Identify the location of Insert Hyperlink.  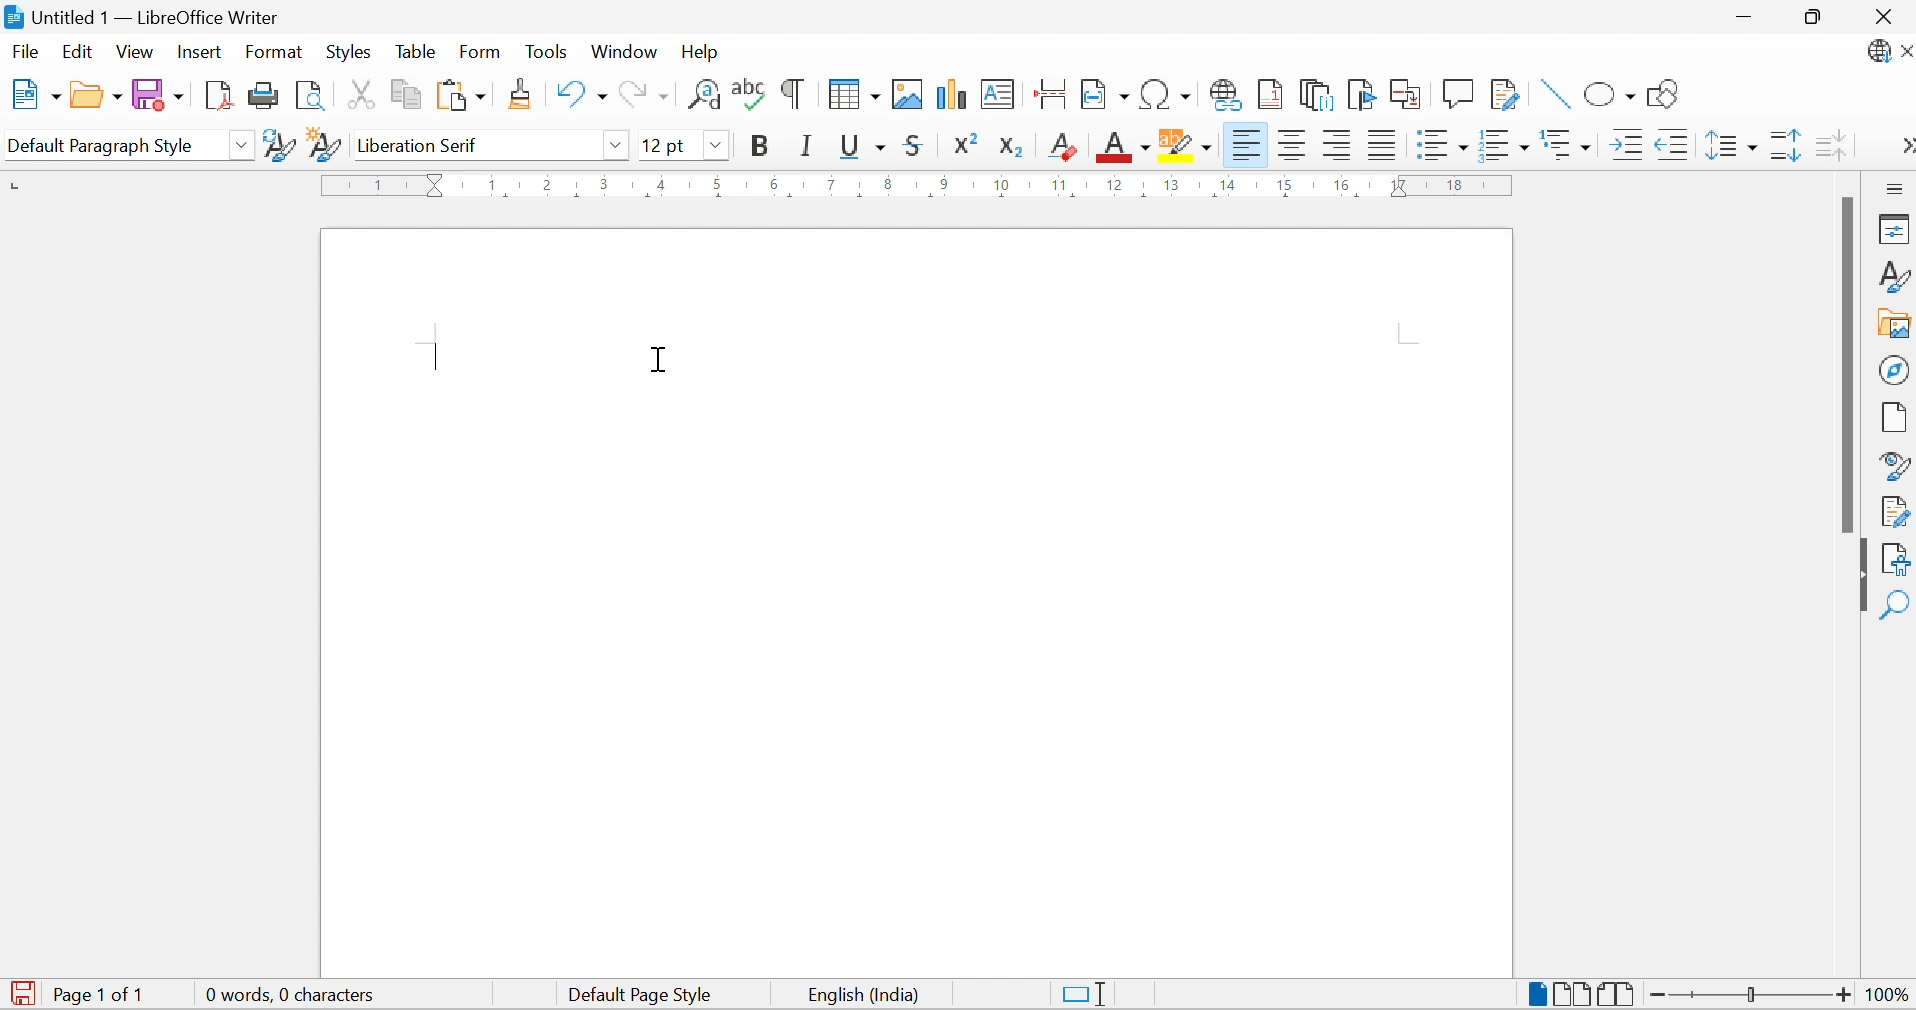
(1225, 94).